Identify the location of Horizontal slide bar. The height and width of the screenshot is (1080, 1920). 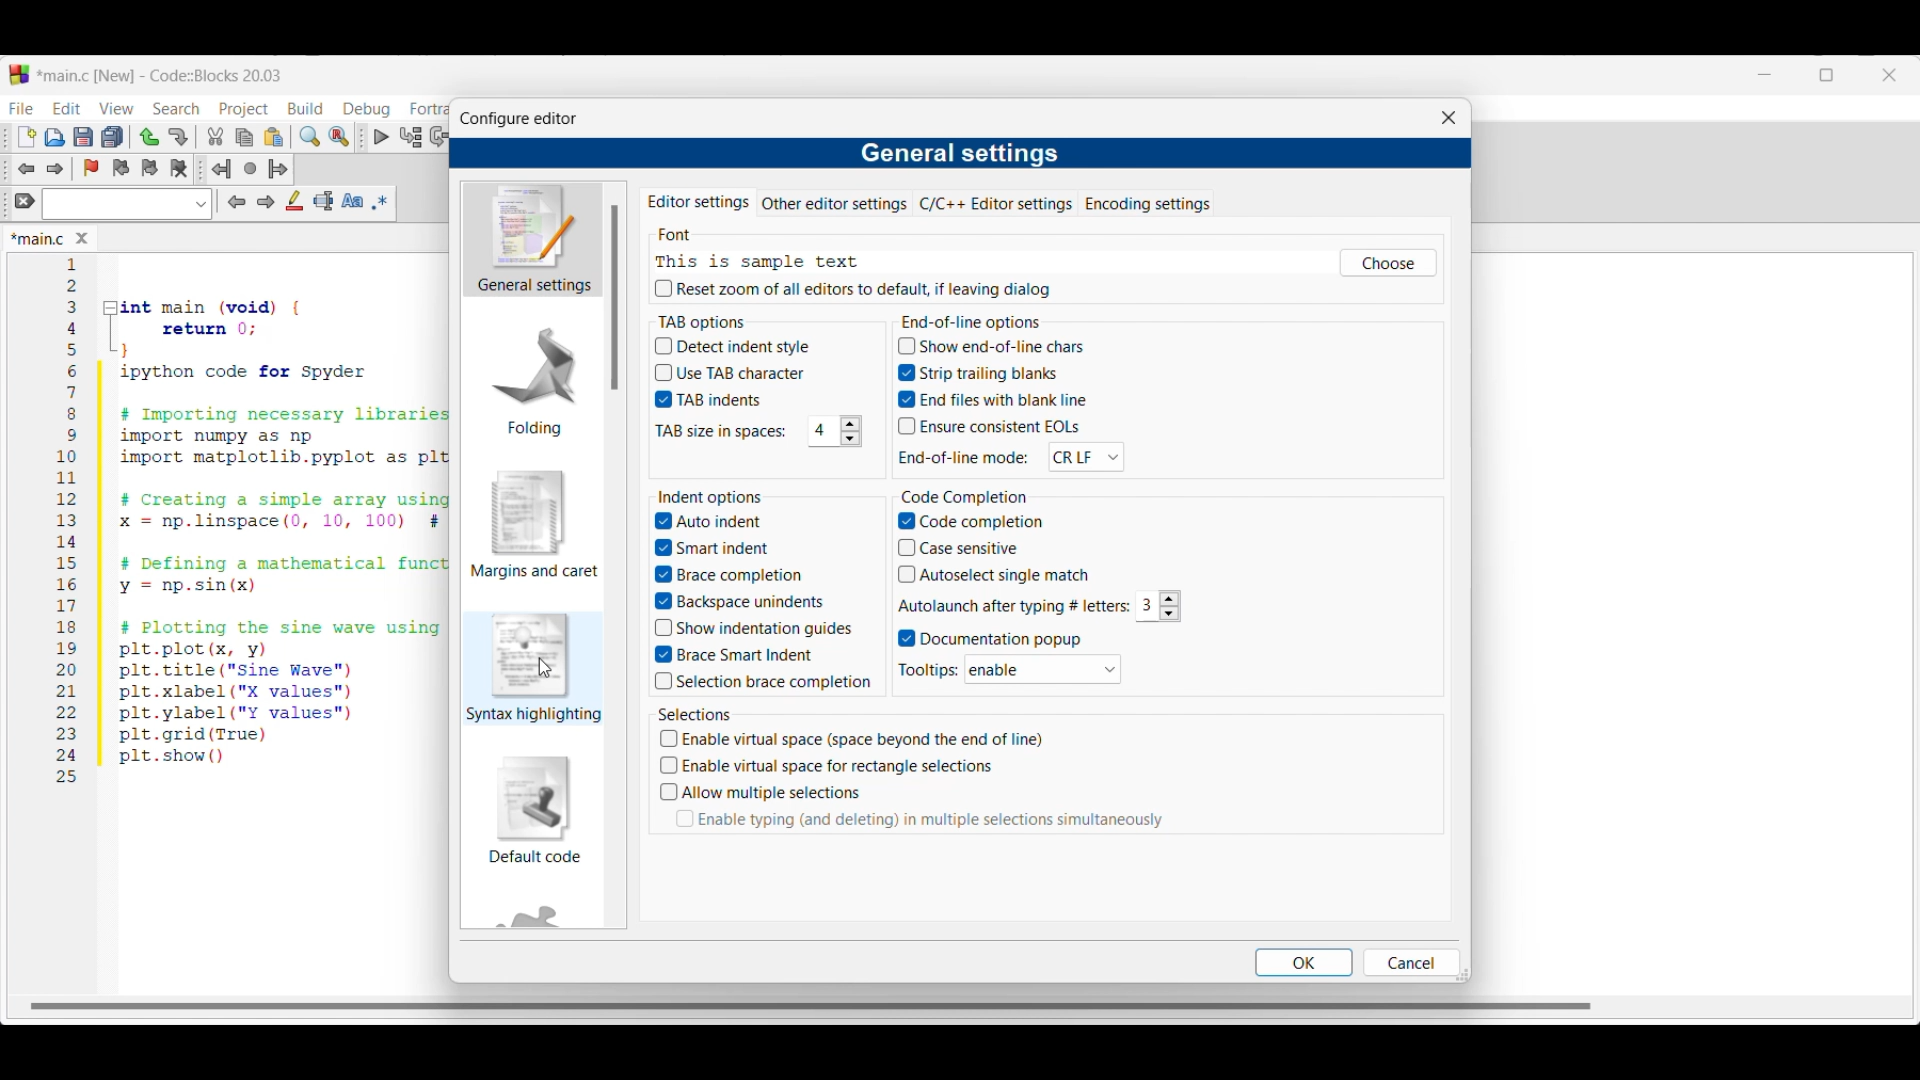
(810, 1006).